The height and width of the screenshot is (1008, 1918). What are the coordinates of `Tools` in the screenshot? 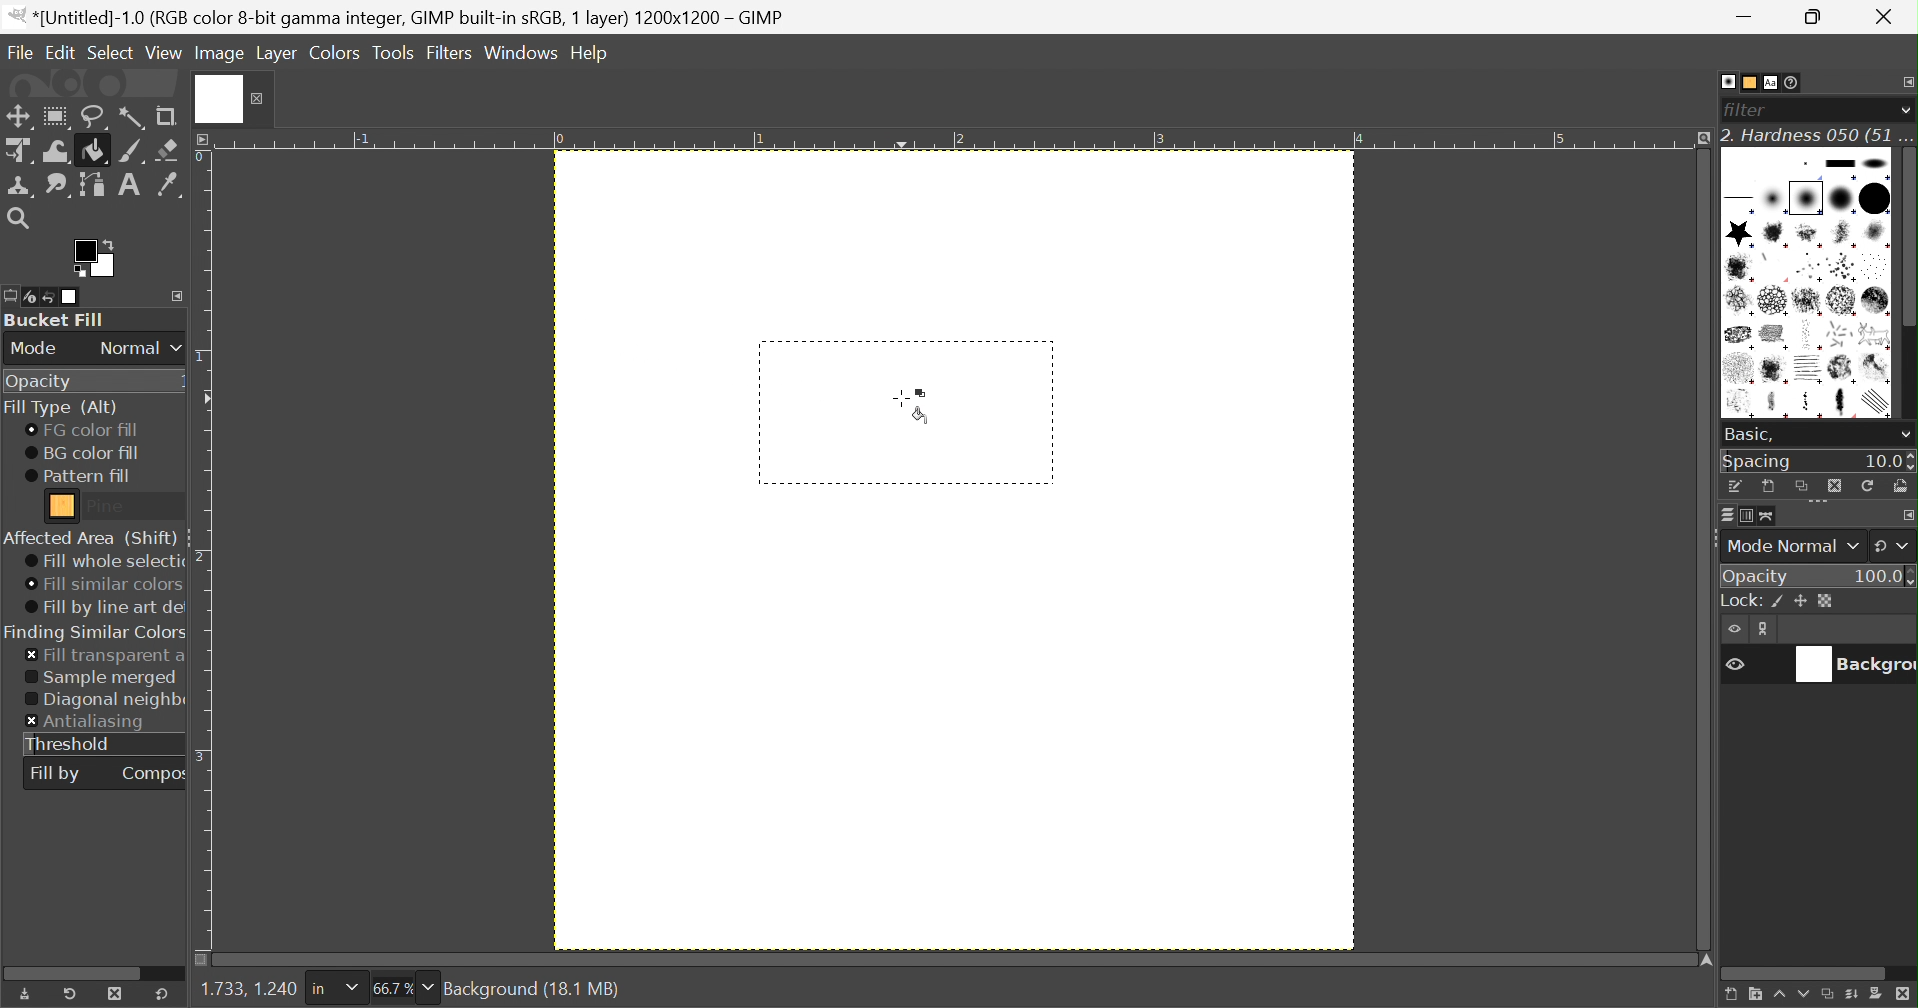 It's located at (394, 53).